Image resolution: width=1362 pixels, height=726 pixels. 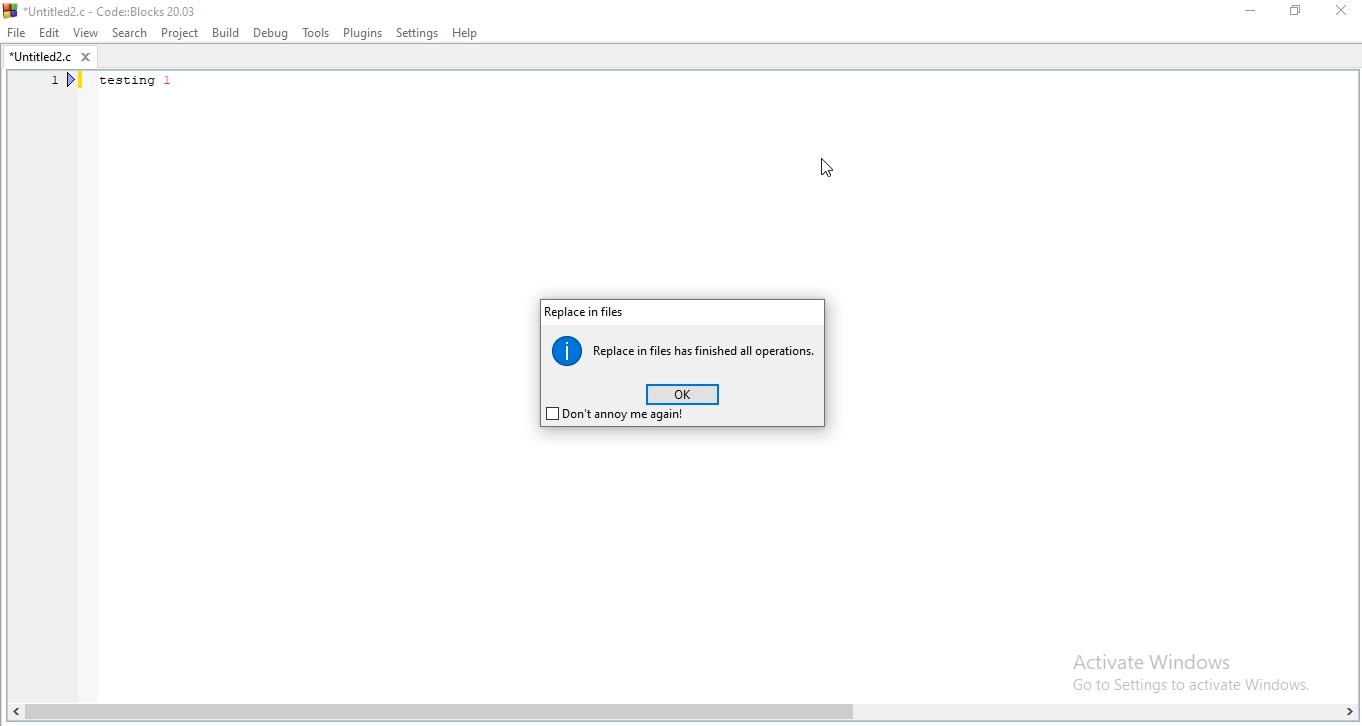 I want to click on Search , so click(x=127, y=32).